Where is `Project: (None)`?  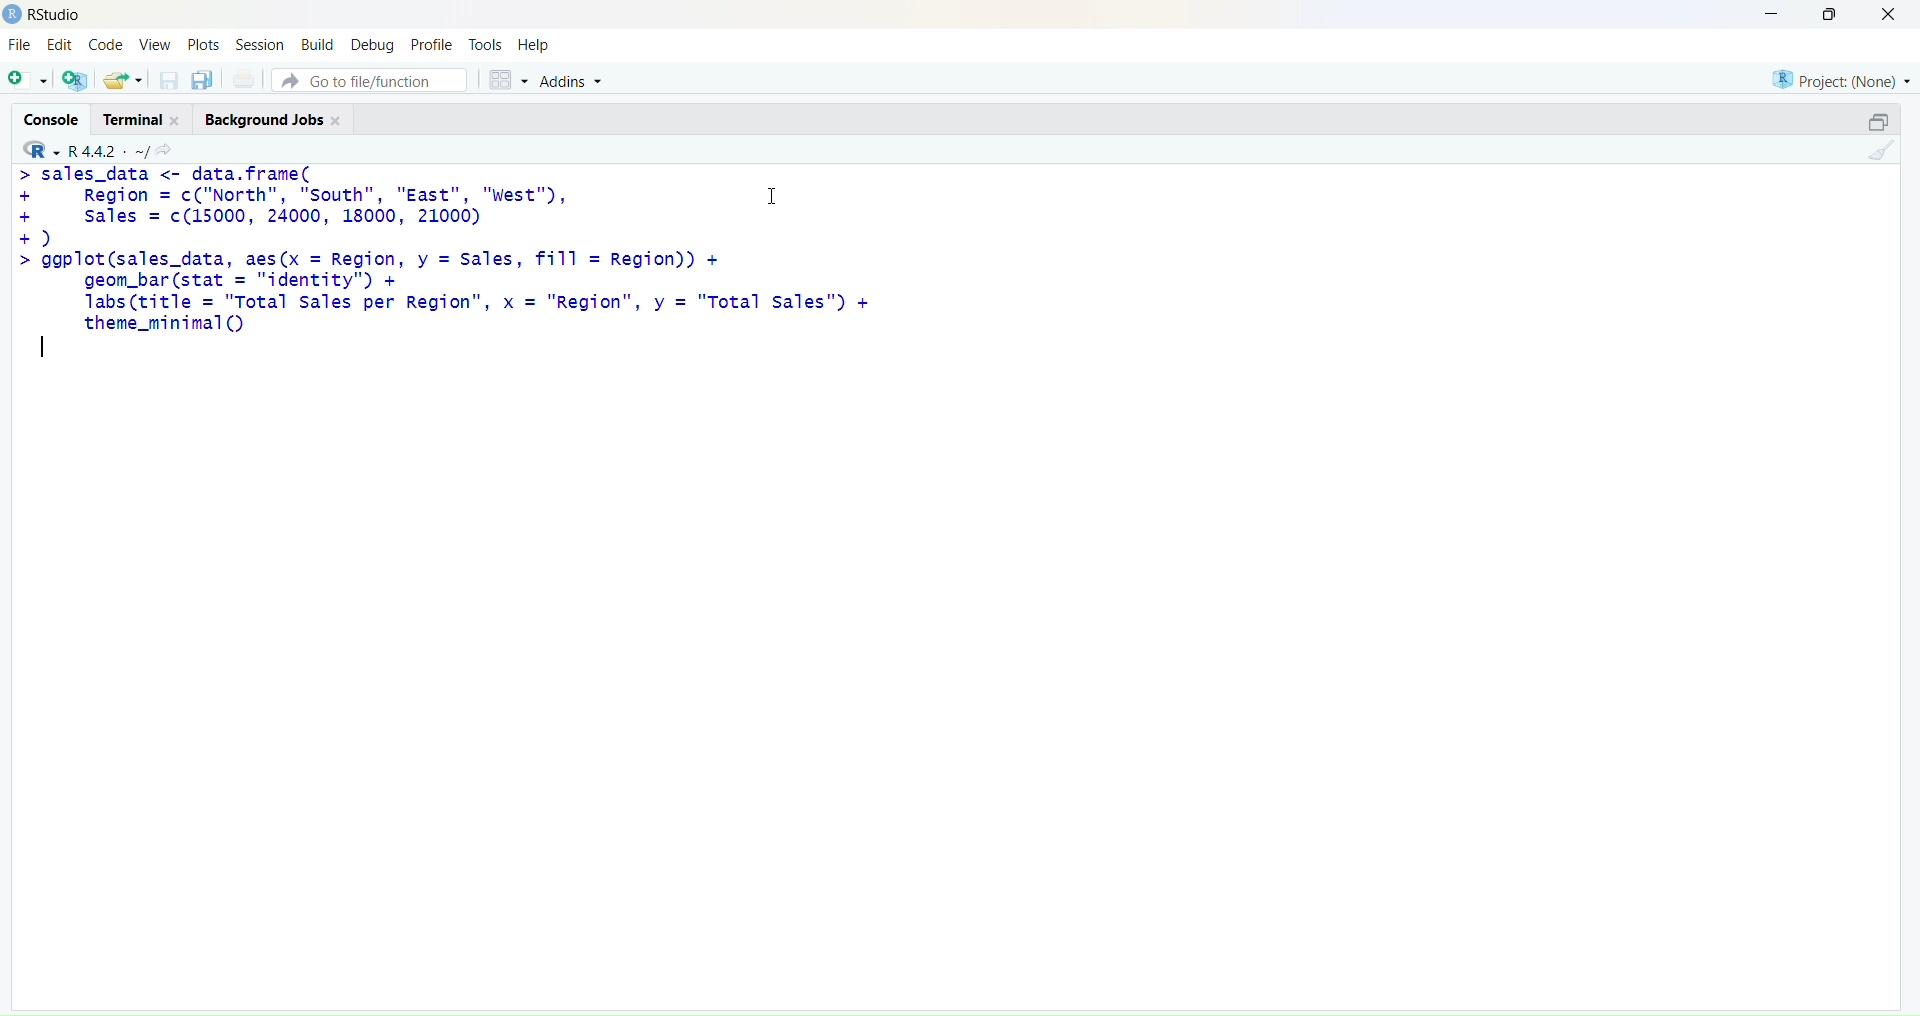 Project: (None) is located at coordinates (1841, 77).